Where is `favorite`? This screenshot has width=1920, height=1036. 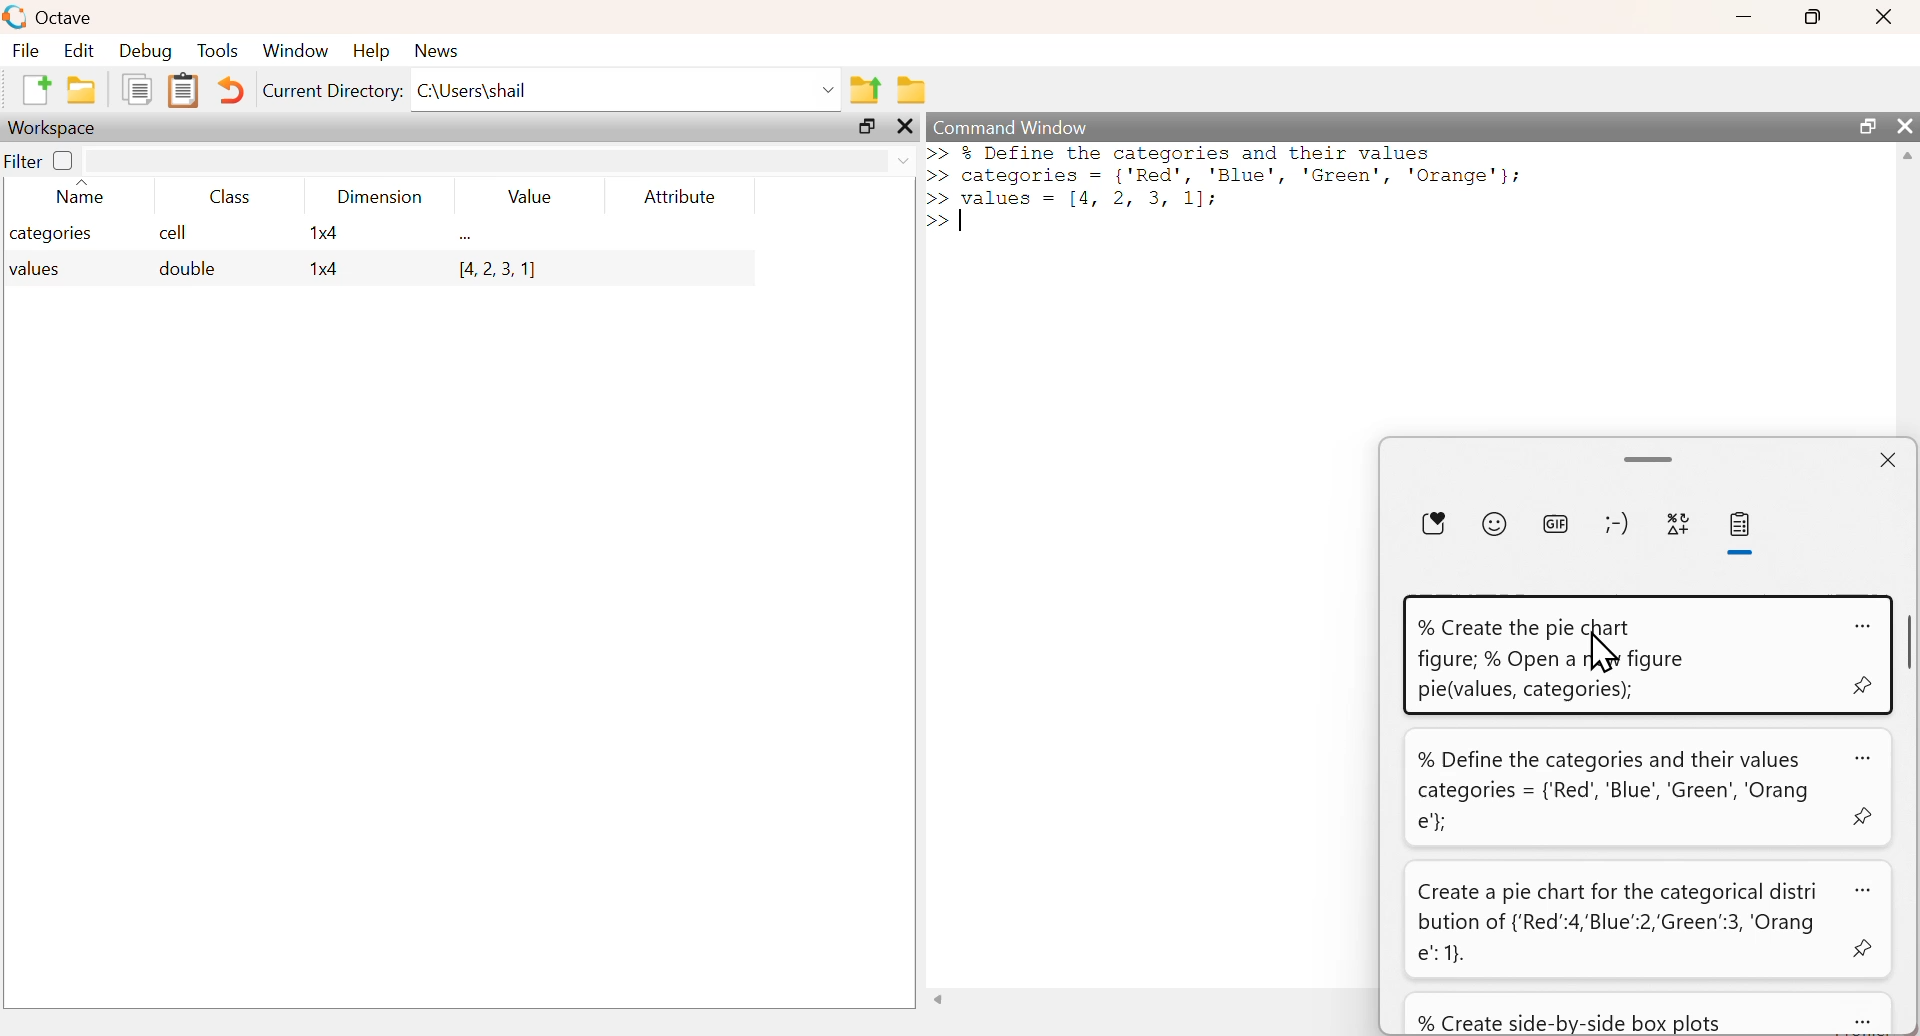
favorite is located at coordinates (1432, 522).